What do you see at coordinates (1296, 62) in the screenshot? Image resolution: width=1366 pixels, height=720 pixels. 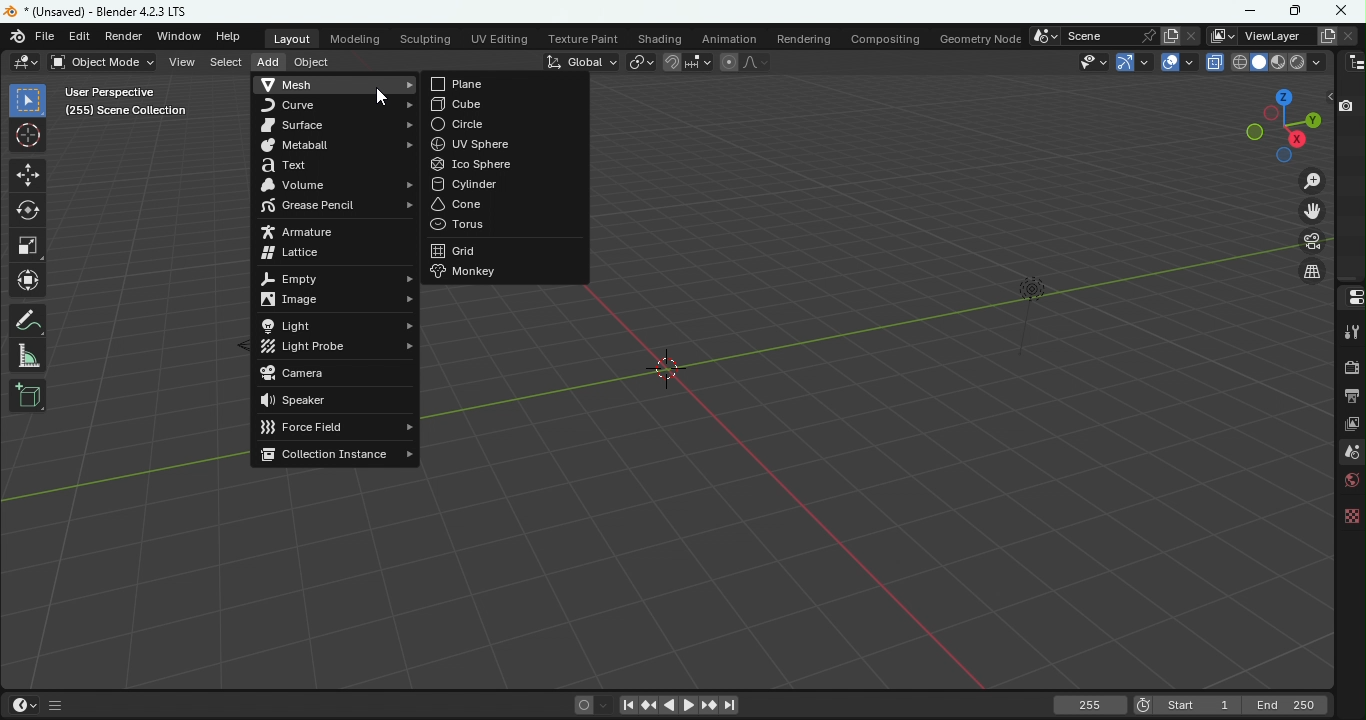 I see `Viewport shading: rendered` at bounding box center [1296, 62].